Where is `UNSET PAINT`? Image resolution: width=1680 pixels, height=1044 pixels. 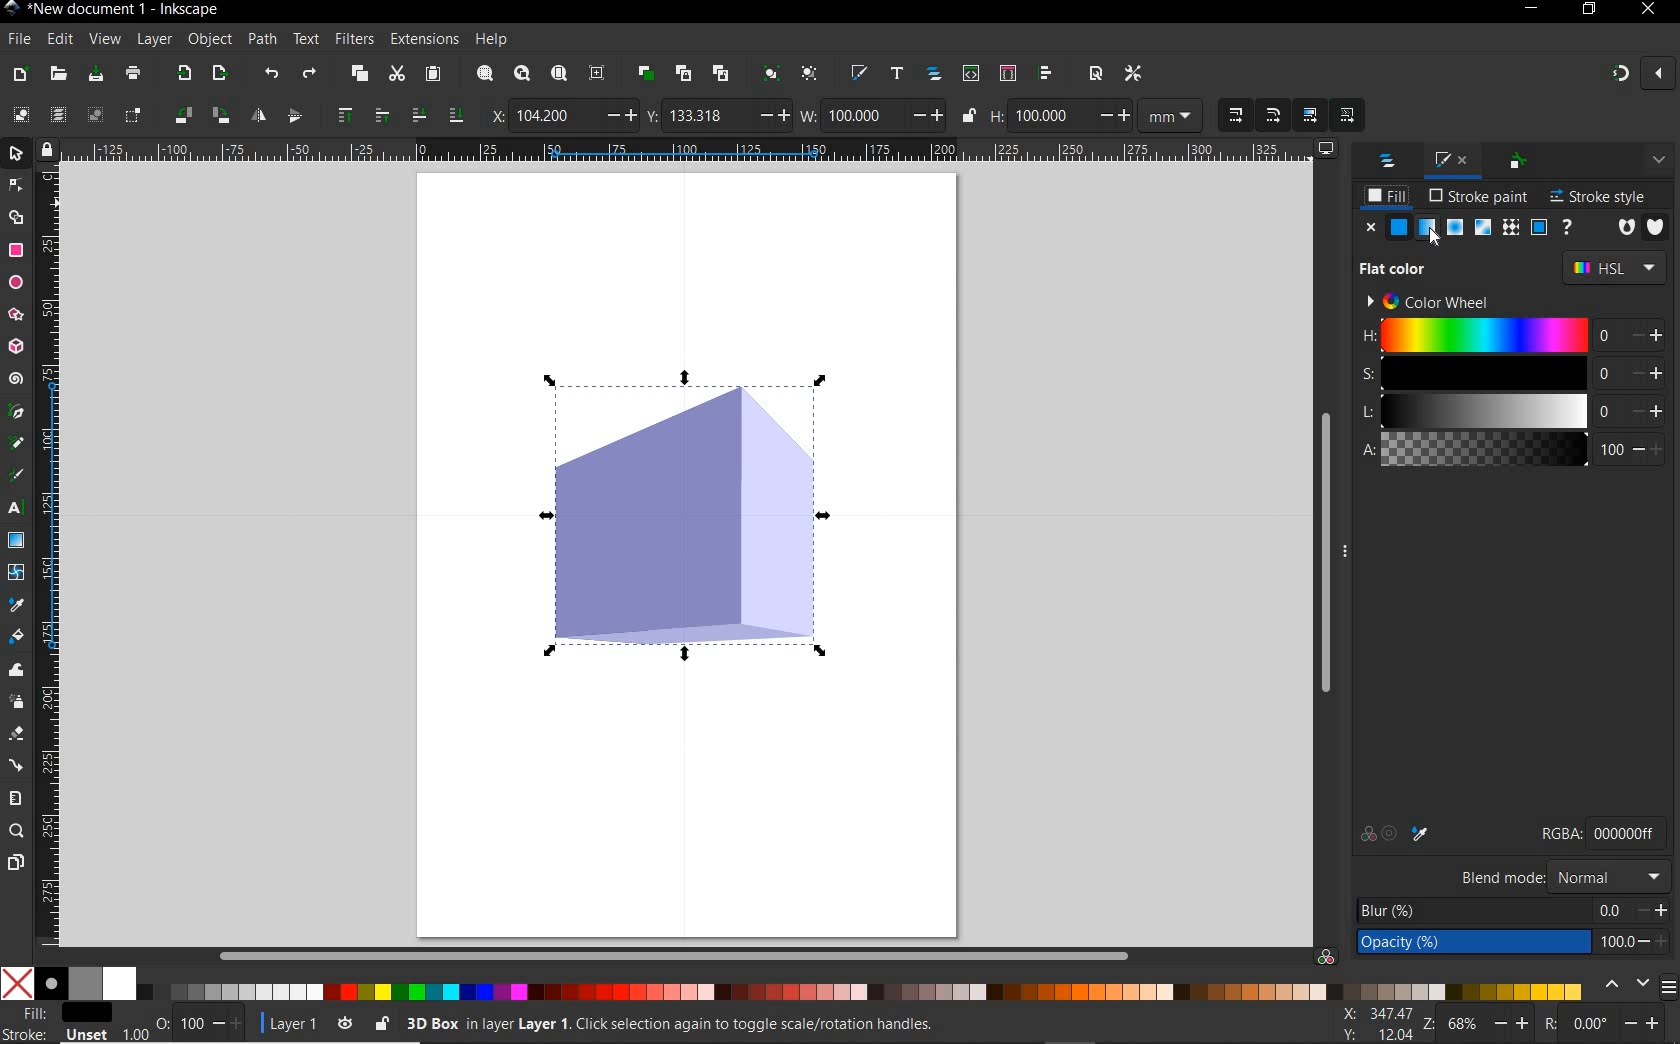
UNSET PAINT is located at coordinates (1567, 230).